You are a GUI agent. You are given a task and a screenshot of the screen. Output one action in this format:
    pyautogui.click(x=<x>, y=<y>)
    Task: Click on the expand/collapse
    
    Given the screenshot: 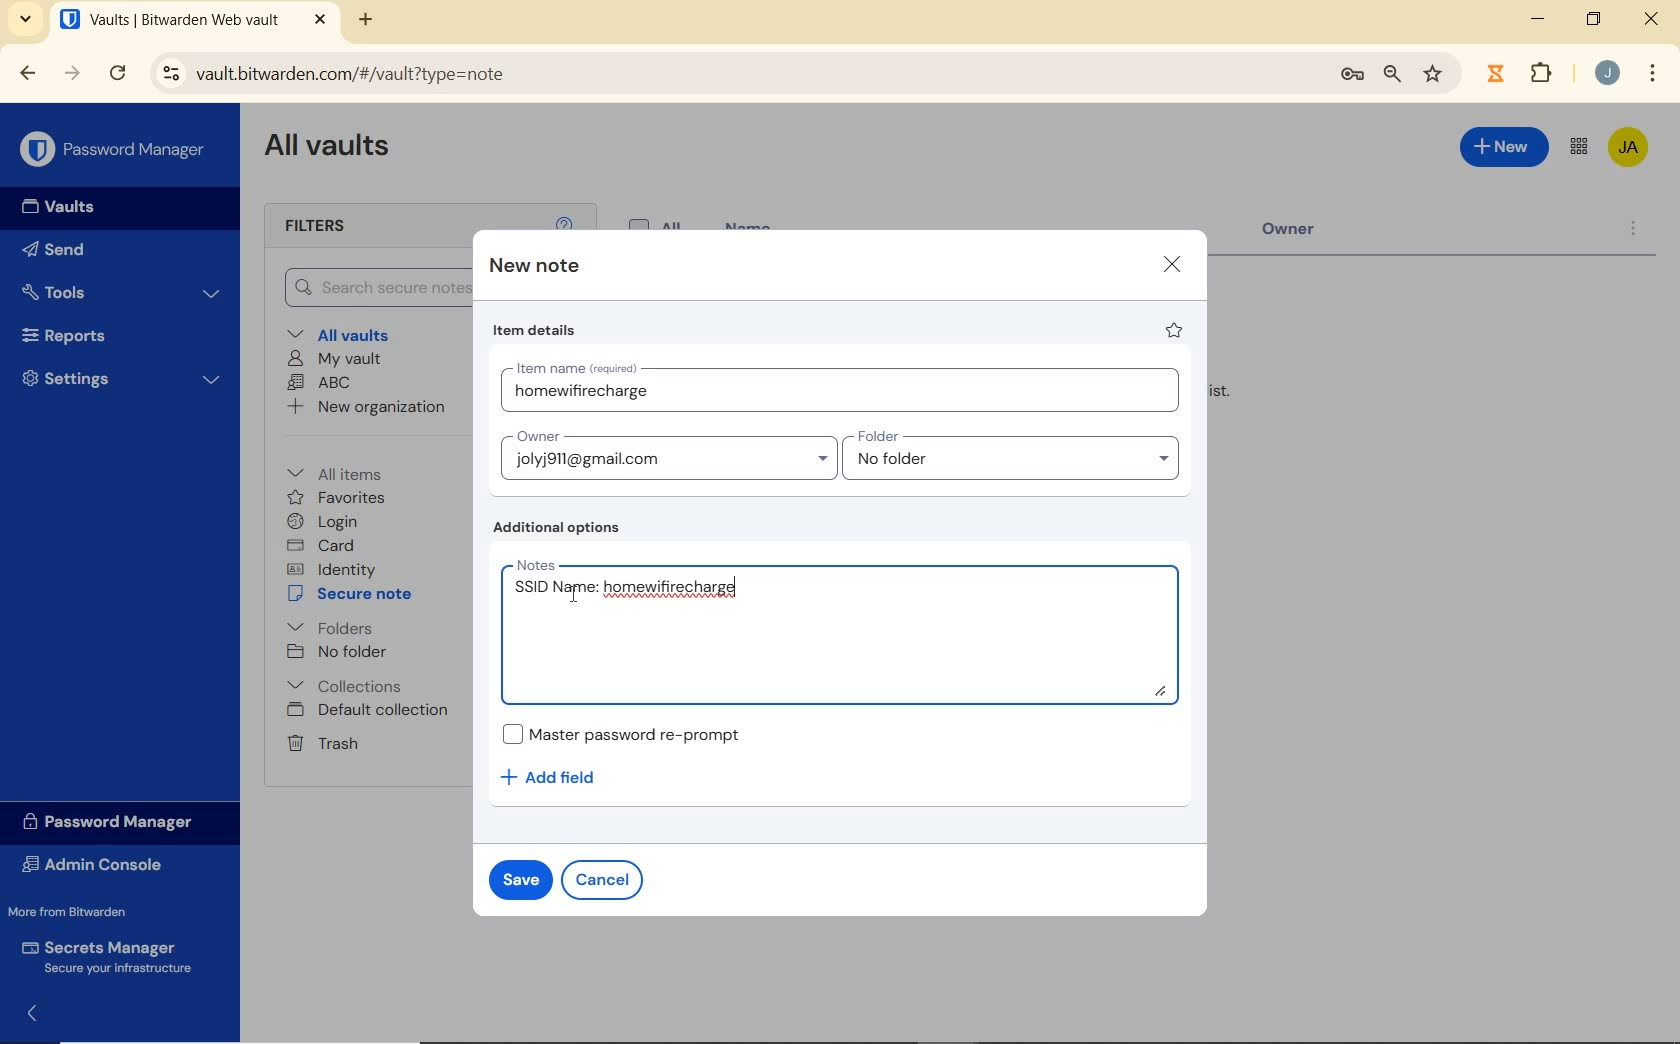 What is the action you would take?
    pyautogui.click(x=26, y=1017)
    